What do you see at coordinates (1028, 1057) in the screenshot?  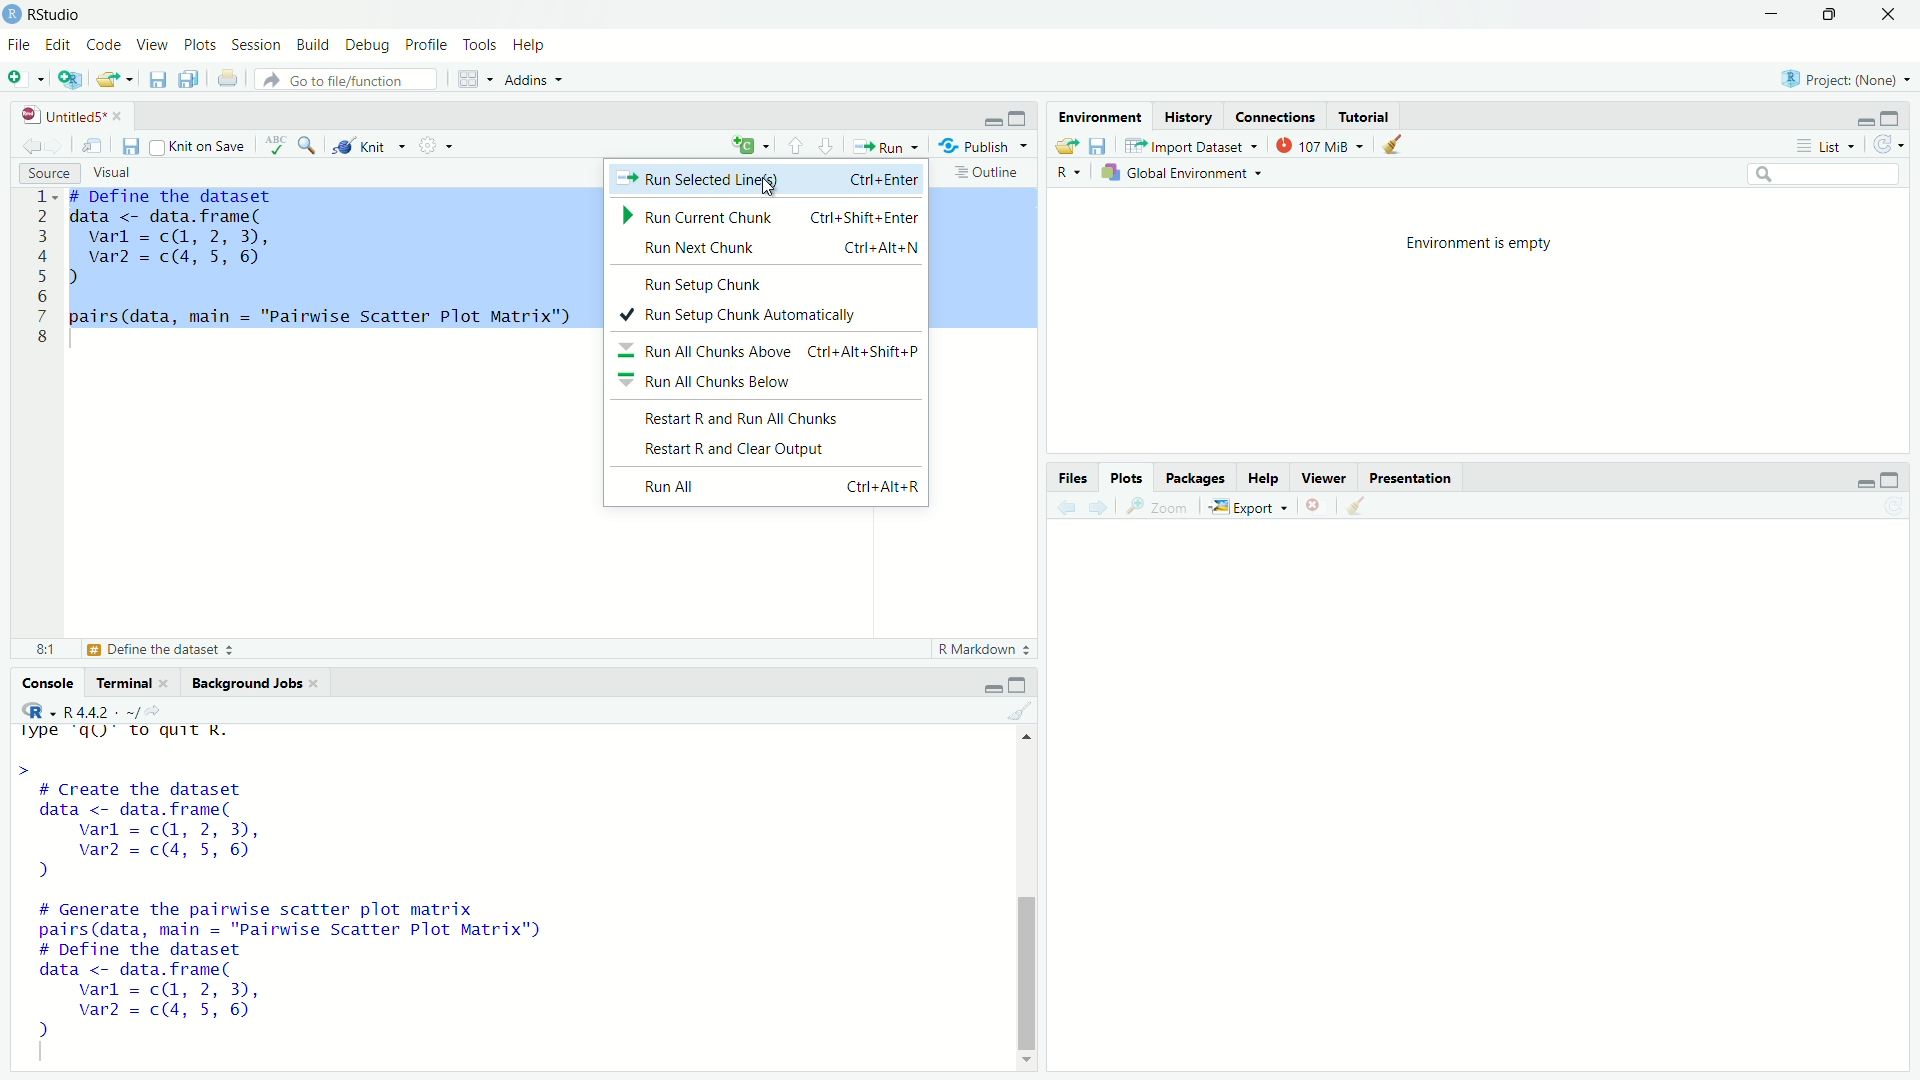 I see `Down` at bounding box center [1028, 1057].